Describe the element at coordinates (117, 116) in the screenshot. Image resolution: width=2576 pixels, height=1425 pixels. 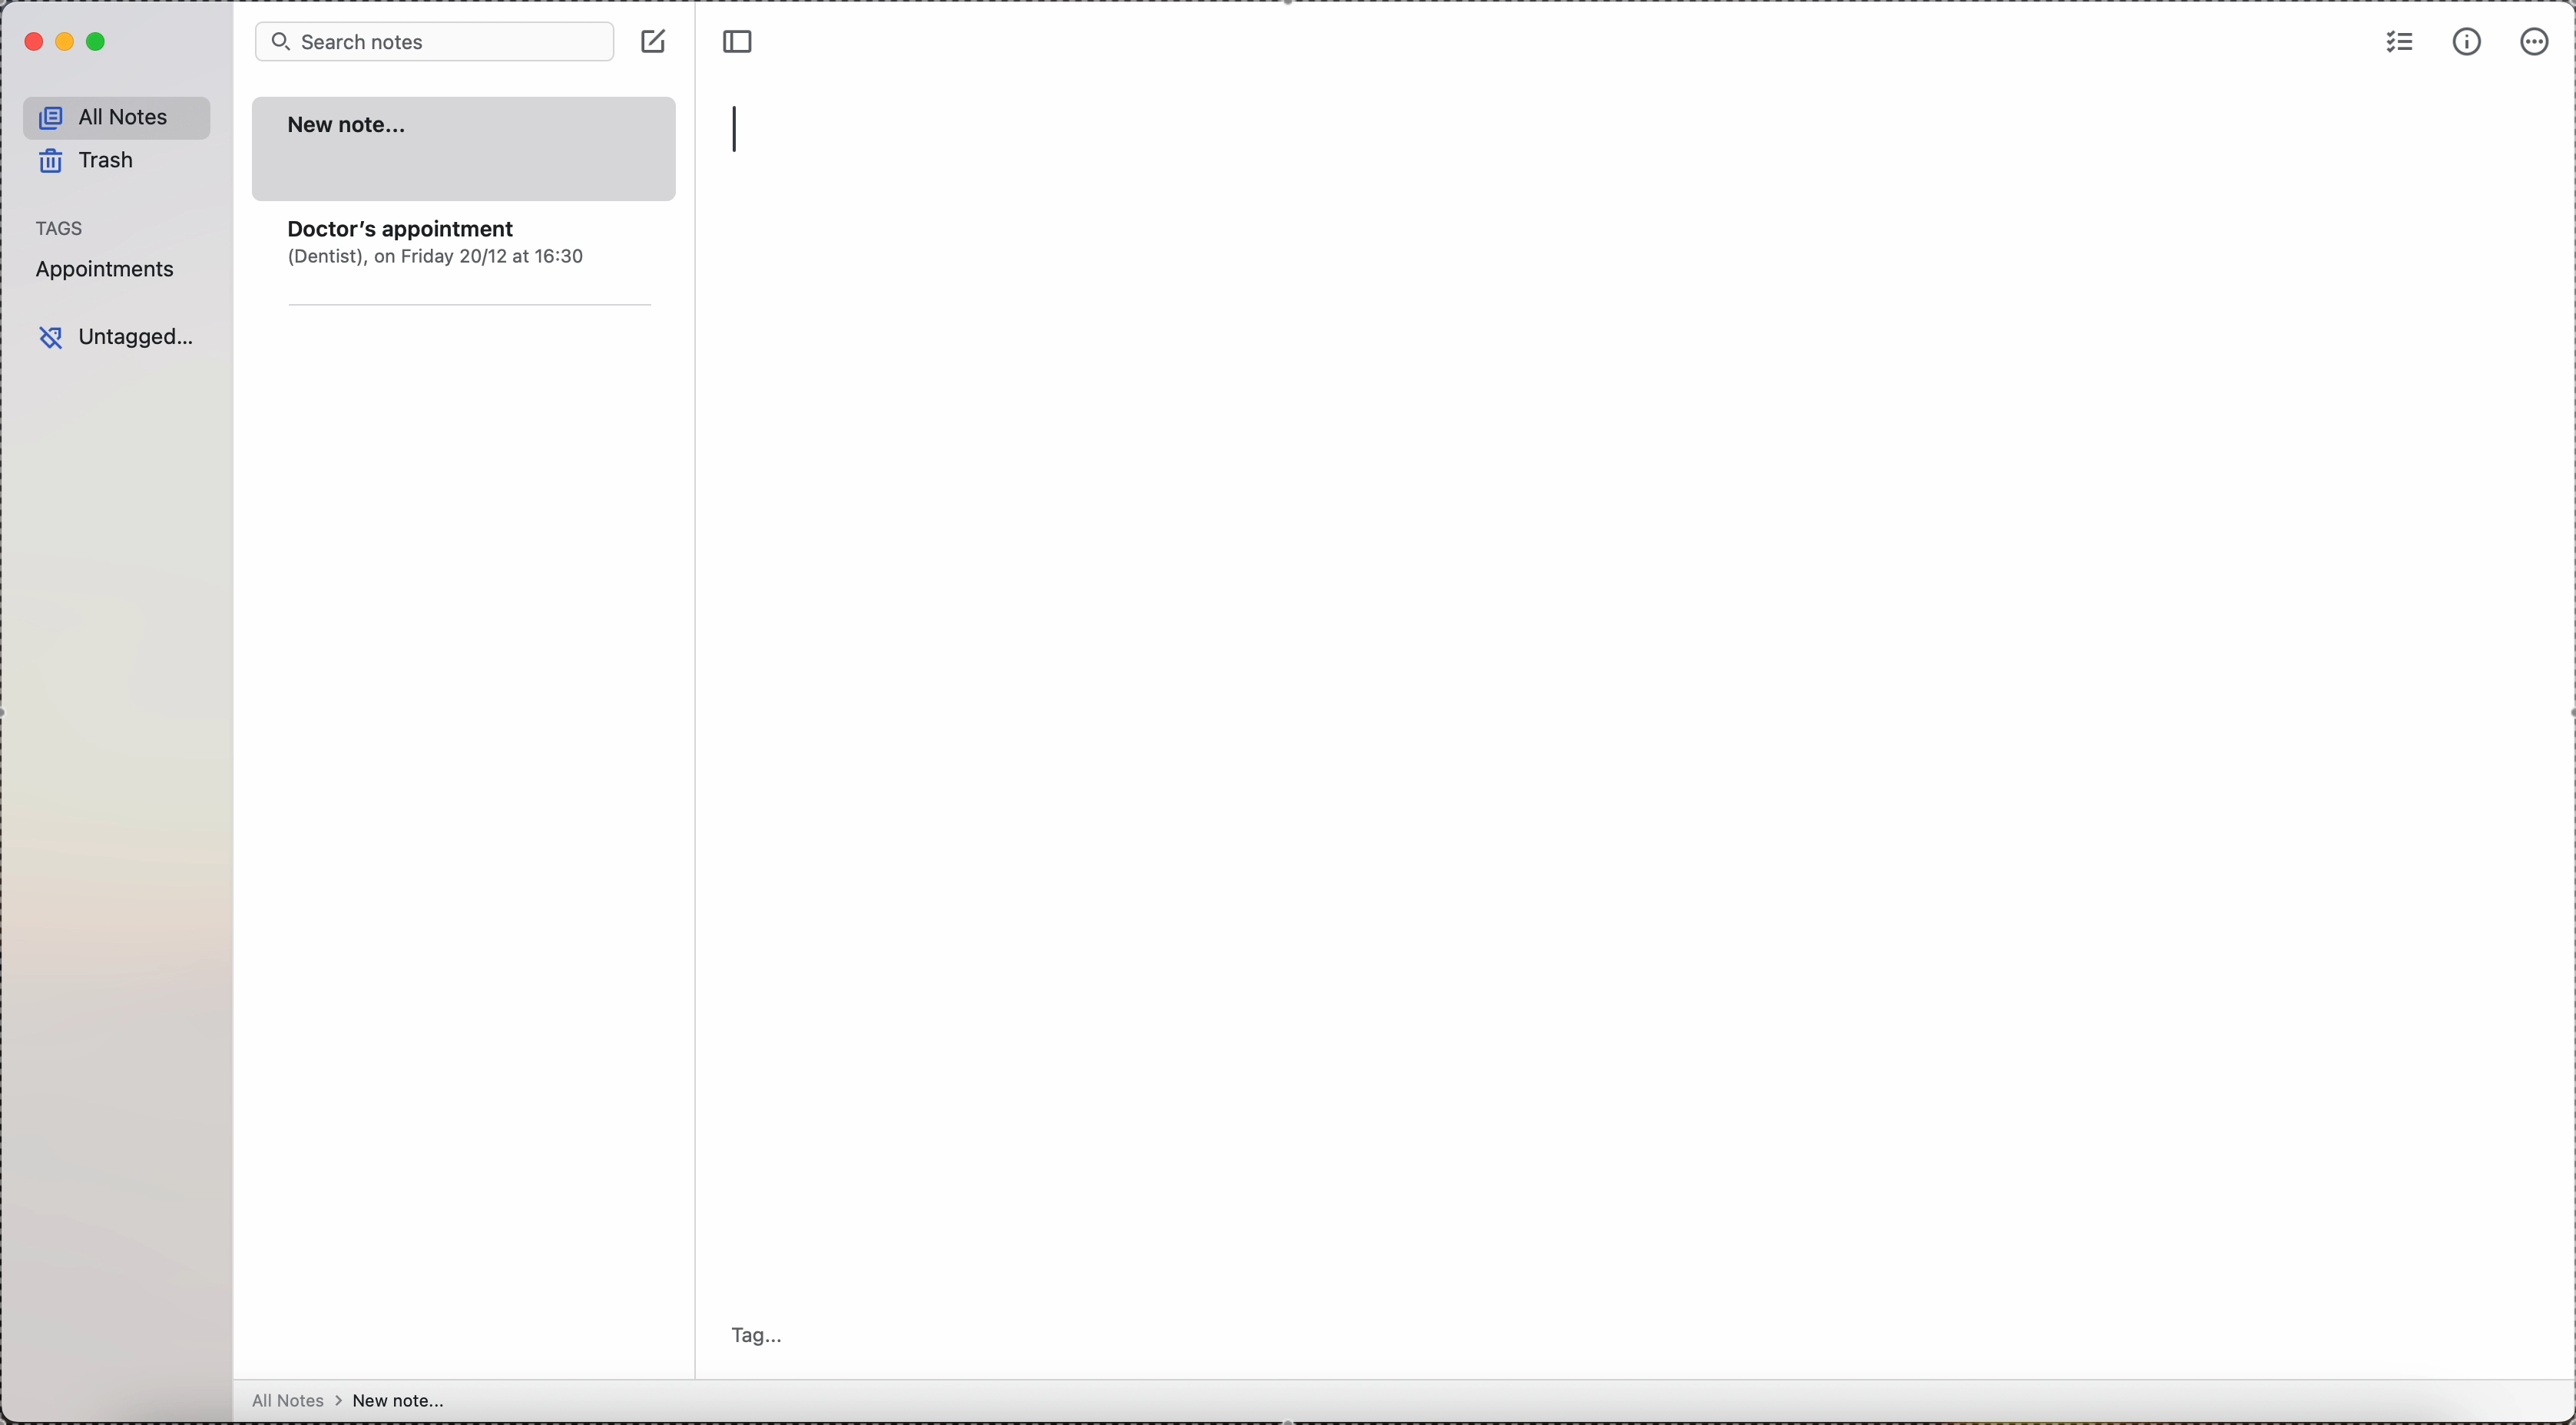
I see `all notes` at that location.